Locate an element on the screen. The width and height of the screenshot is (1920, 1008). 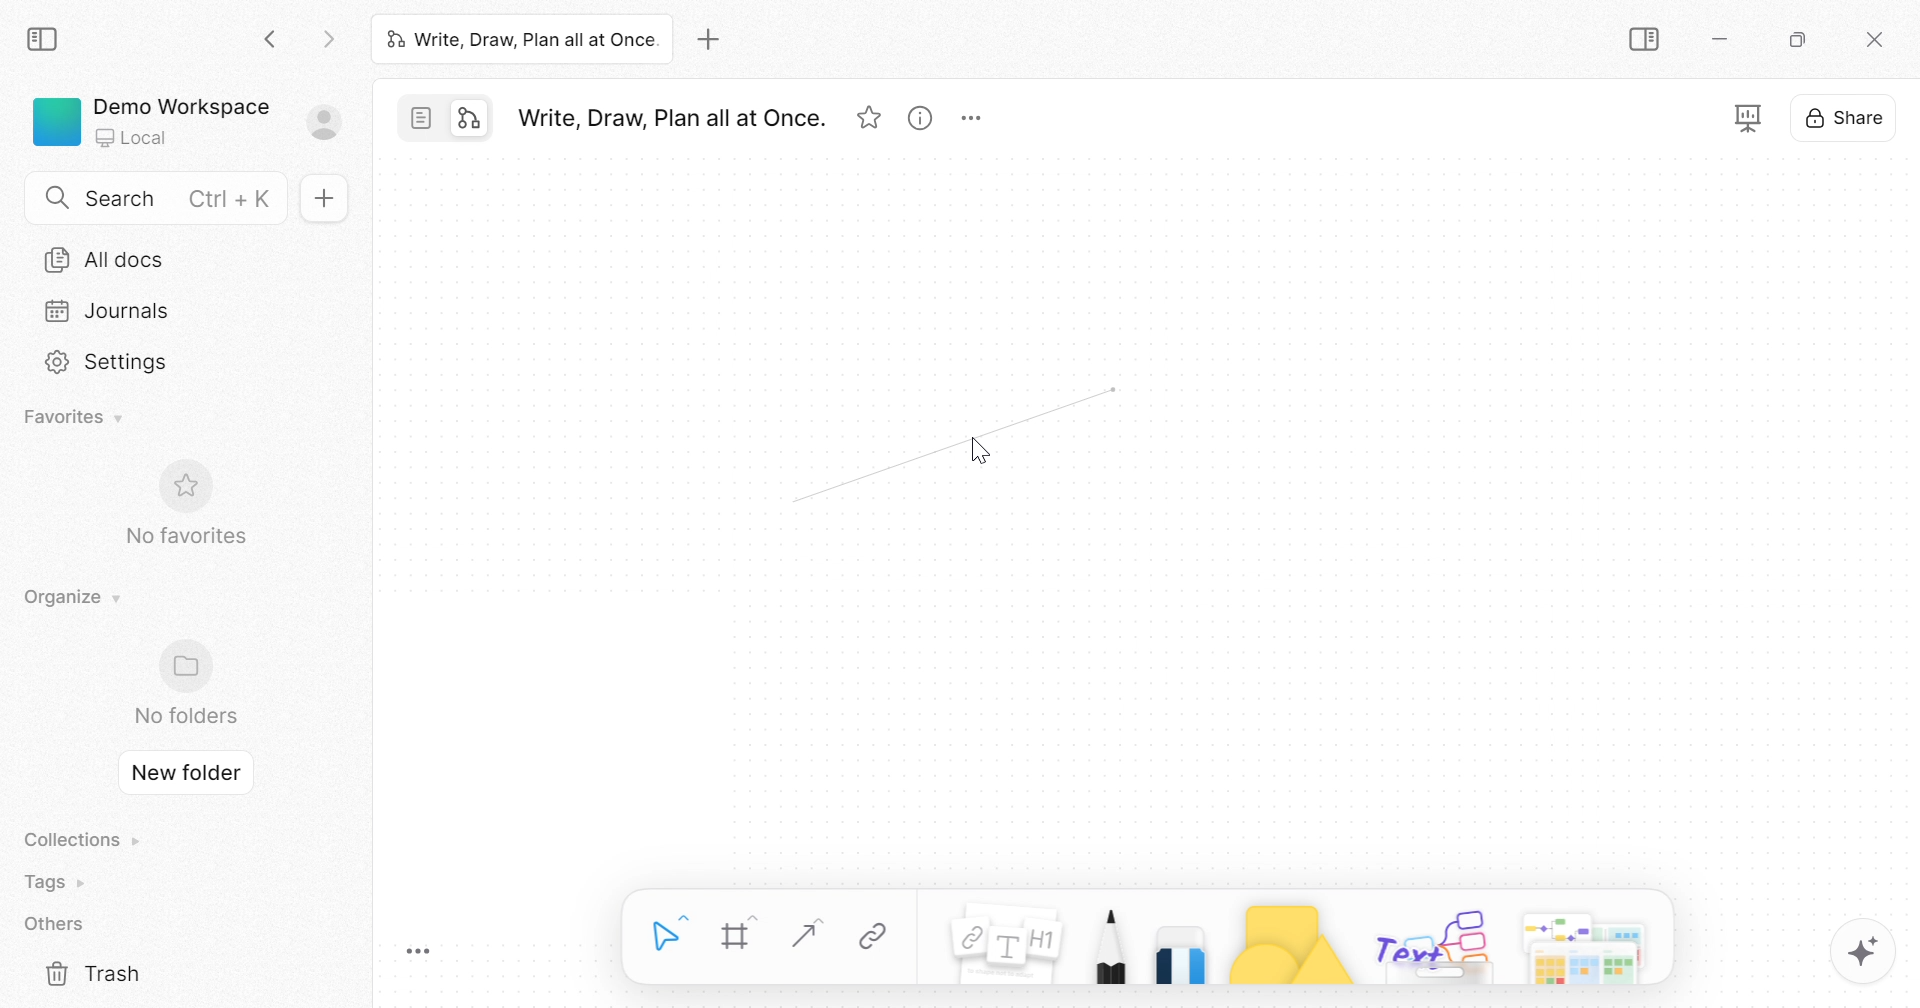
Favorites is located at coordinates (870, 119).